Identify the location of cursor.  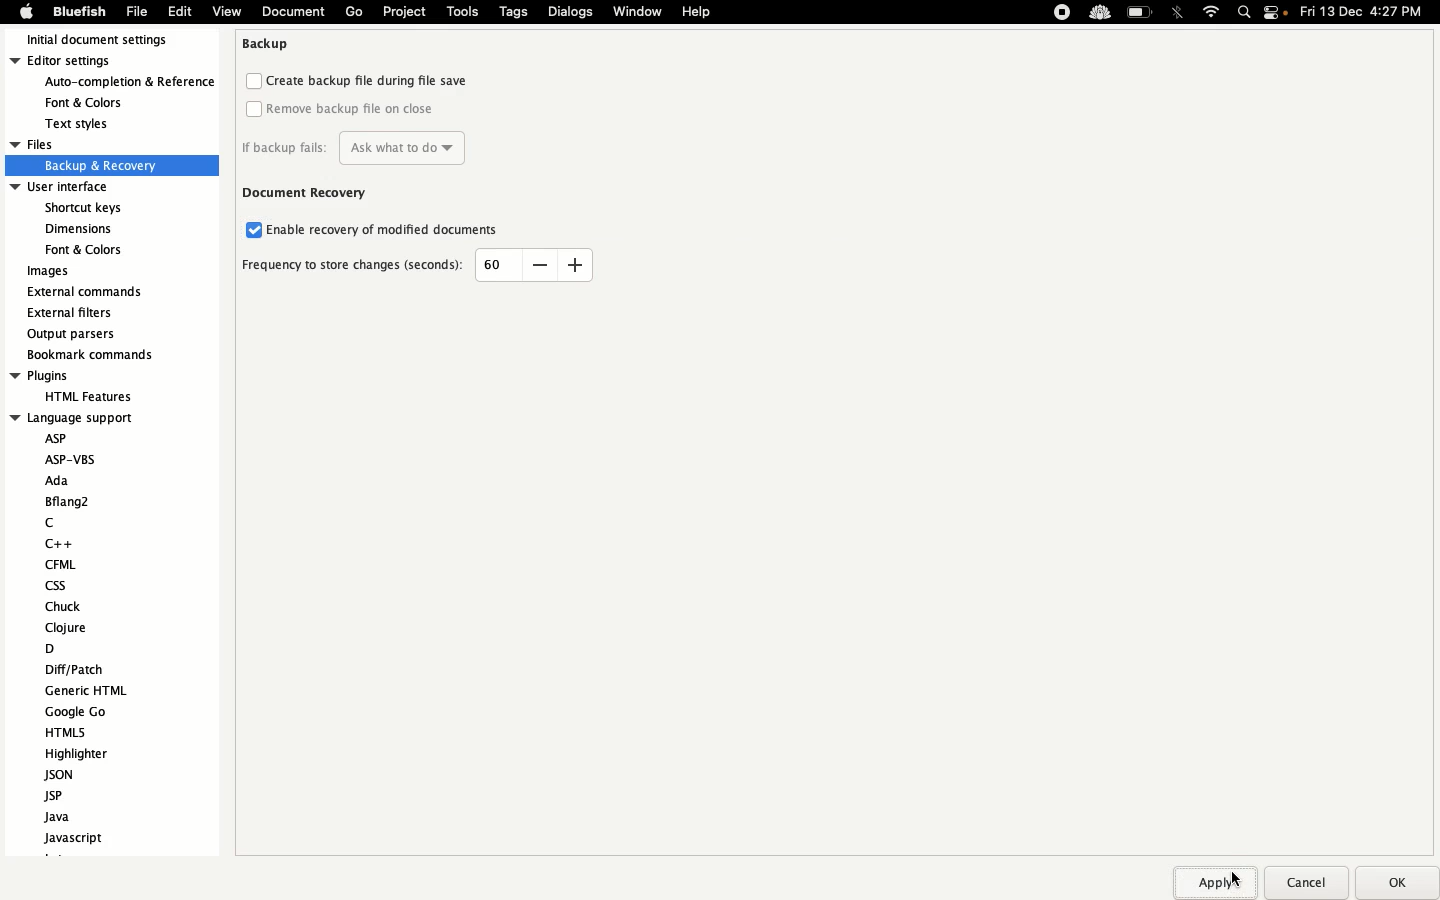
(1245, 860).